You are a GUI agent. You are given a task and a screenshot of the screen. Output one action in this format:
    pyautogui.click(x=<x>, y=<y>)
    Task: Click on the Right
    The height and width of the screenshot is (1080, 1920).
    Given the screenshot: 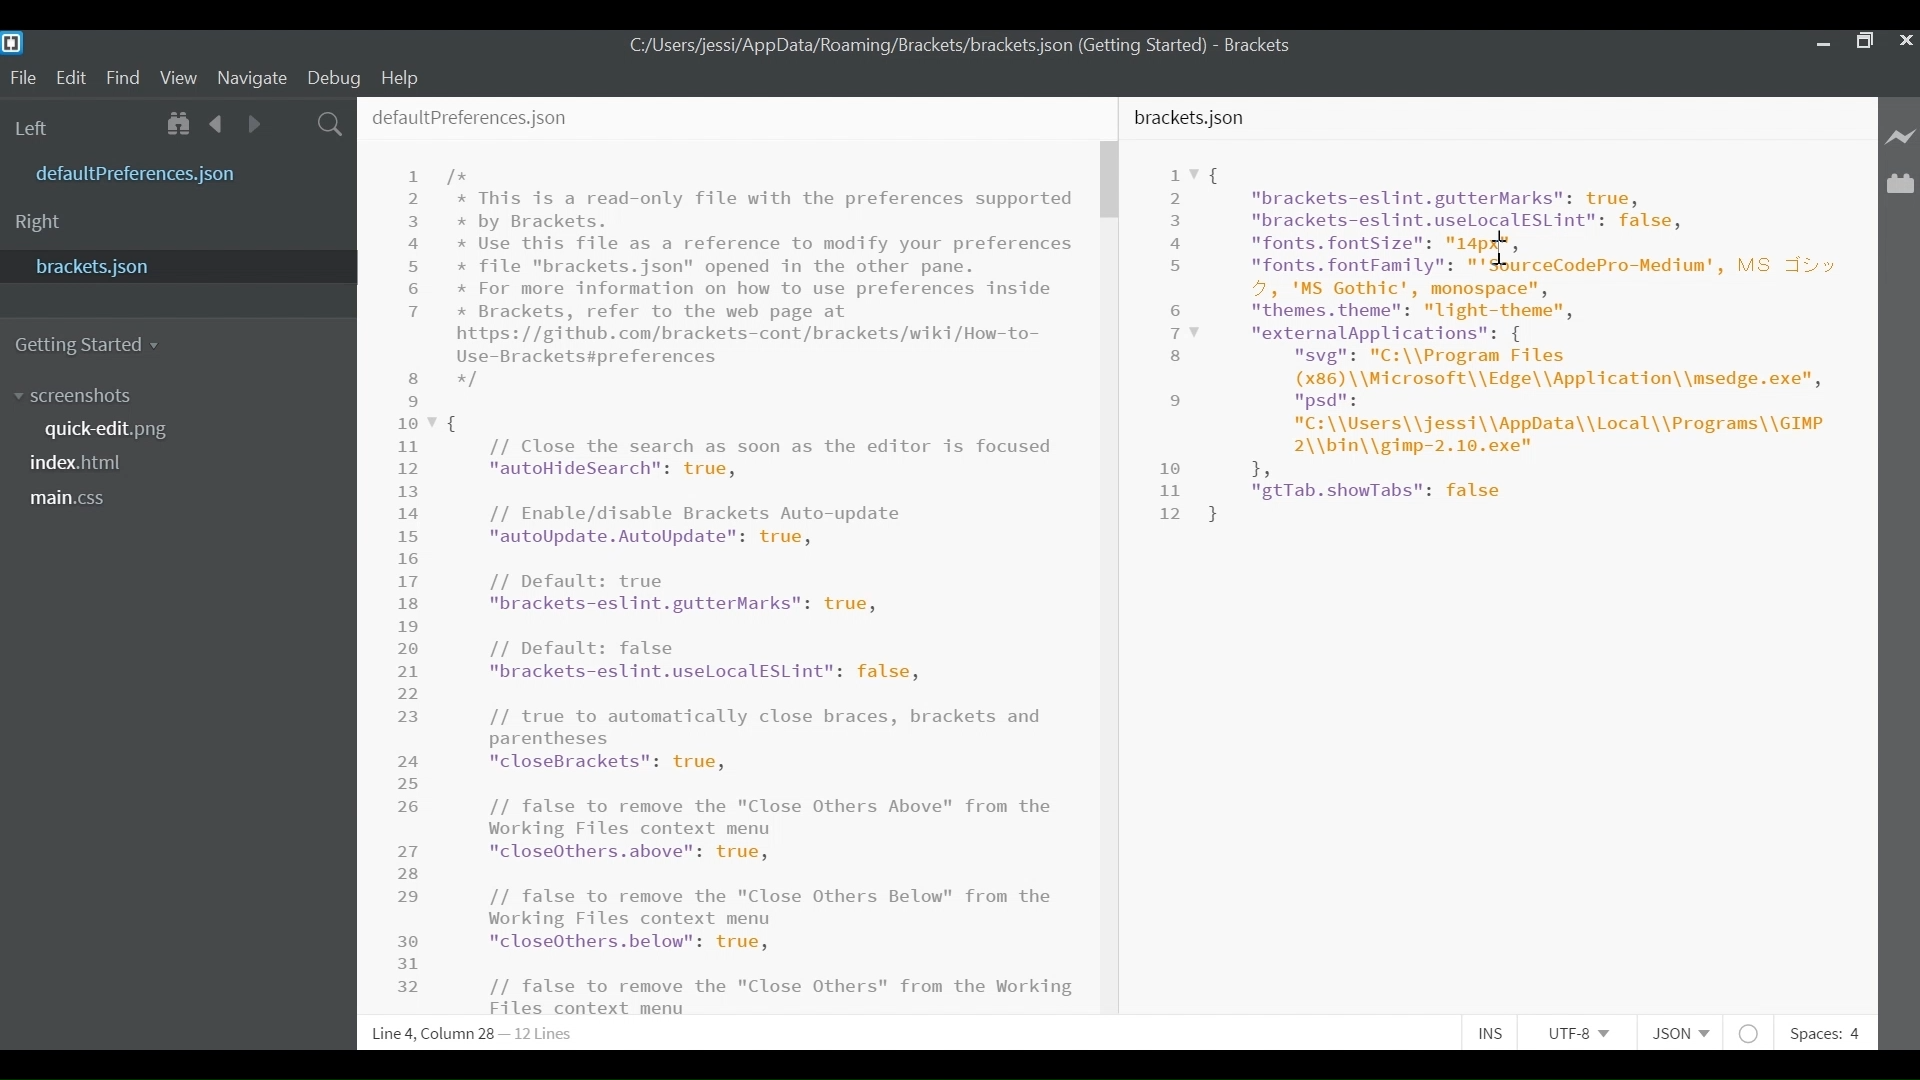 What is the action you would take?
    pyautogui.click(x=39, y=222)
    